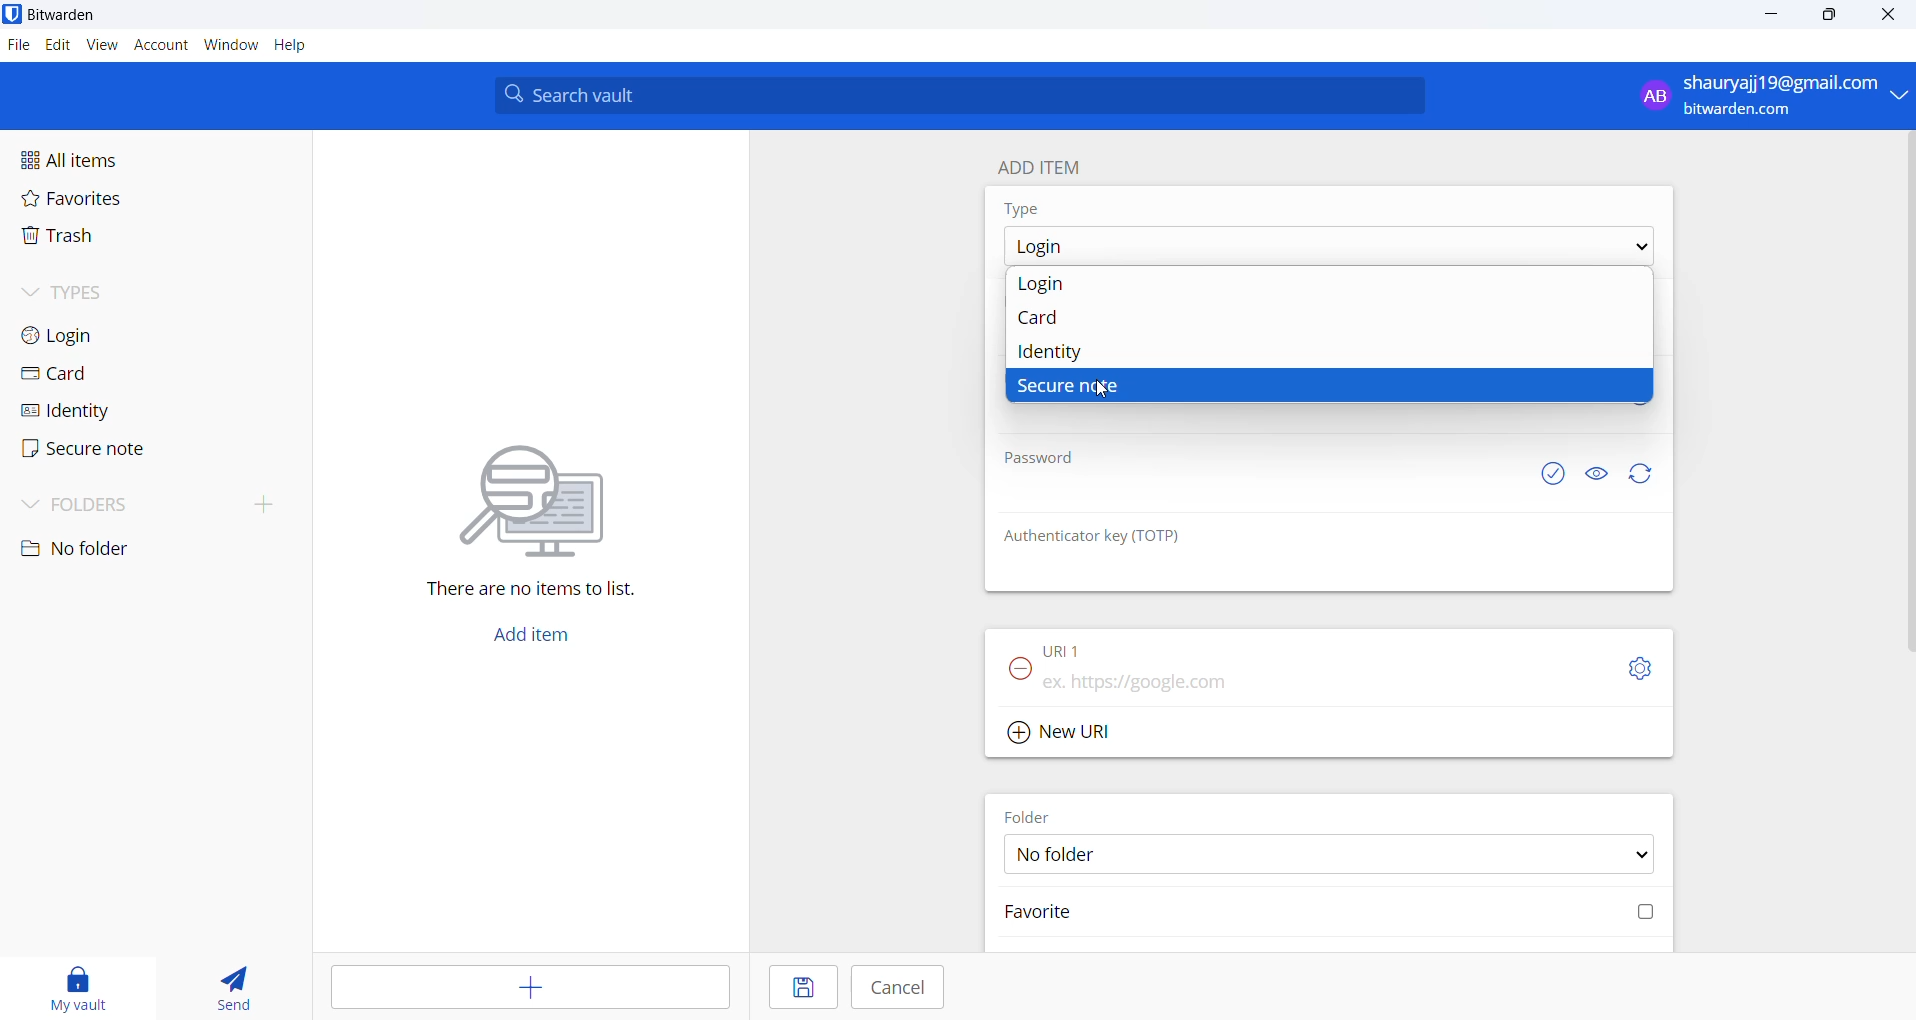 The height and width of the screenshot is (1020, 1916). What do you see at coordinates (231, 46) in the screenshot?
I see `window` at bounding box center [231, 46].